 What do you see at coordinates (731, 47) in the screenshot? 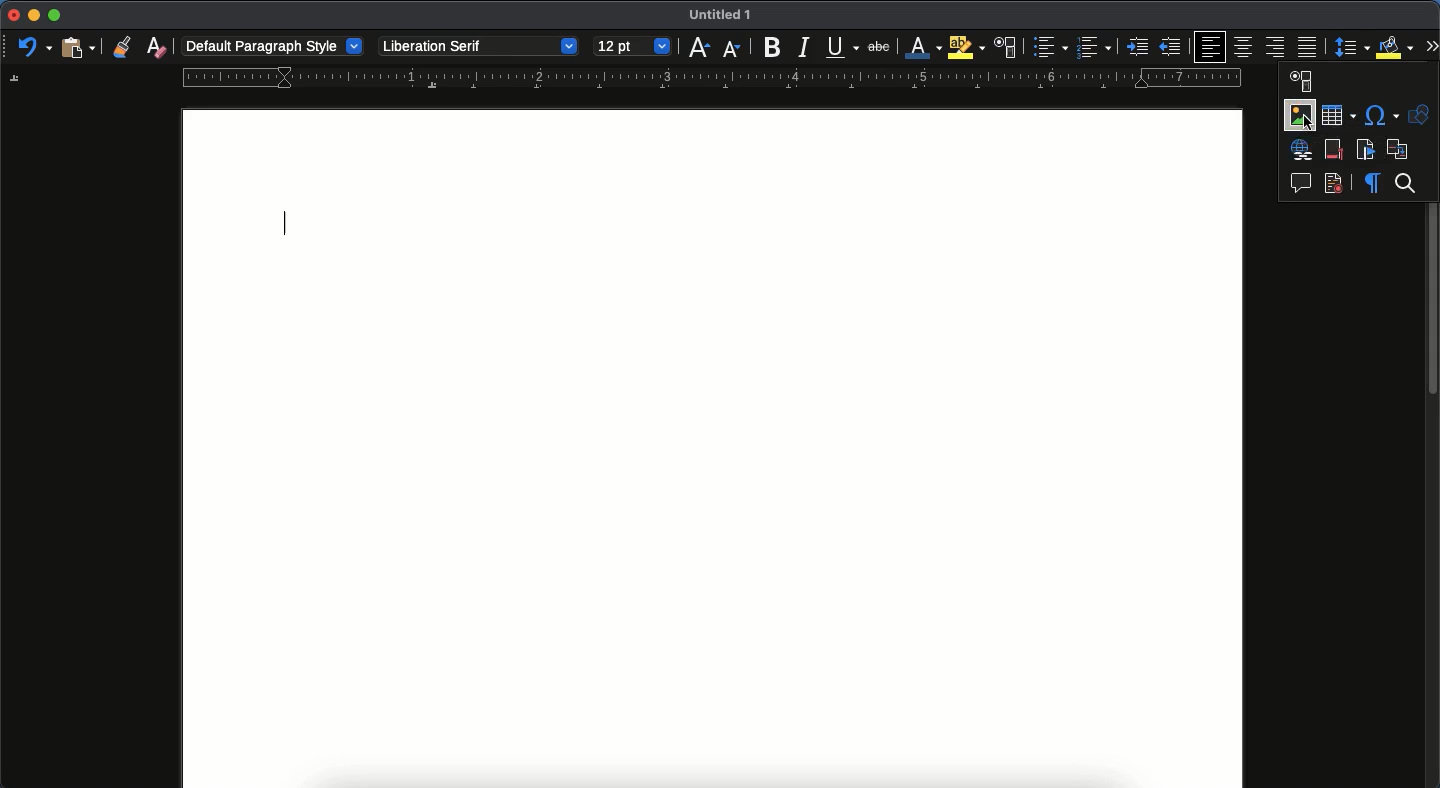
I see `decrease size` at bounding box center [731, 47].